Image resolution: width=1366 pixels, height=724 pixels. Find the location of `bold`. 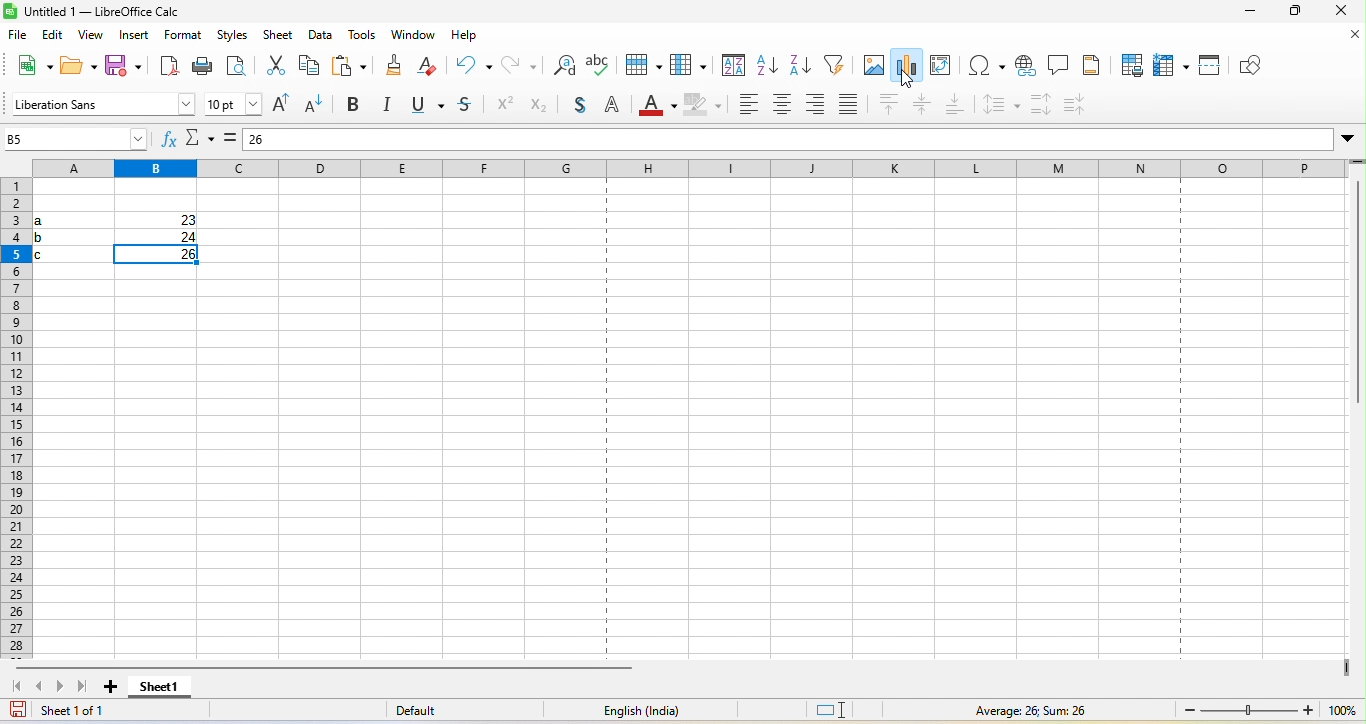

bold is located at coordinates (356, 105).